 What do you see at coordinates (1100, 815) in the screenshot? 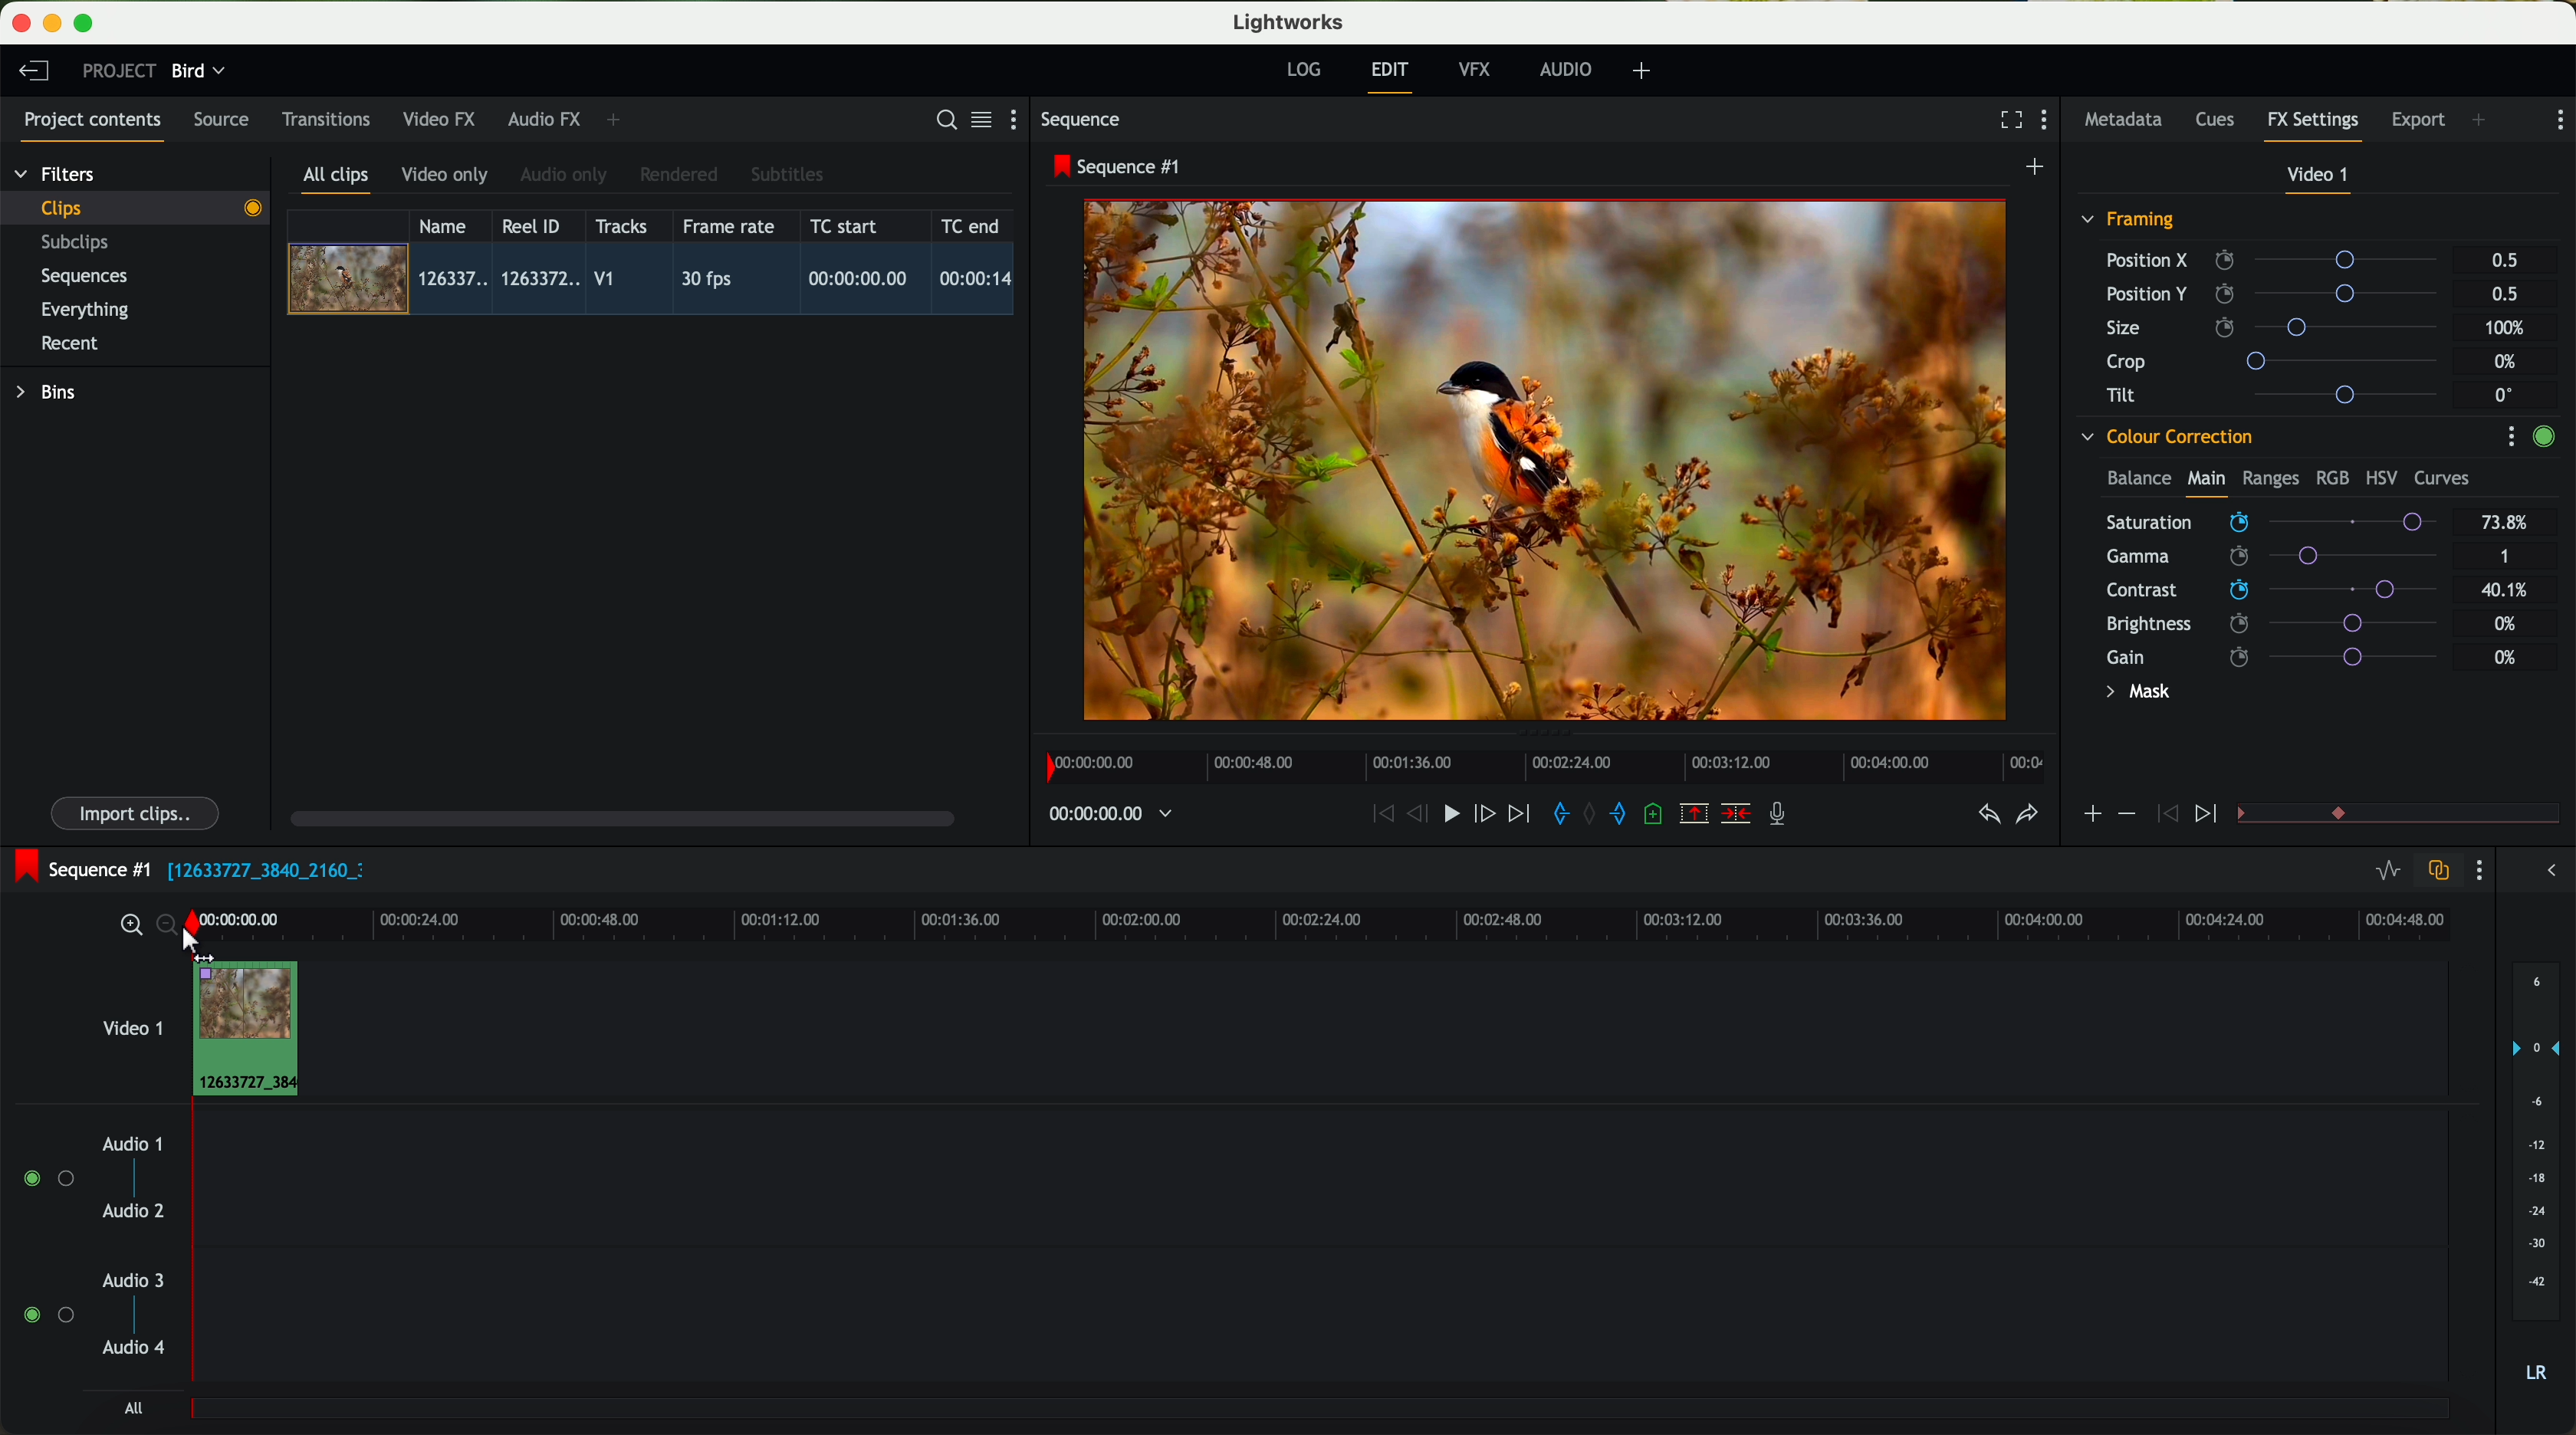
I see `timeline` at bounding box center [1100, 815].